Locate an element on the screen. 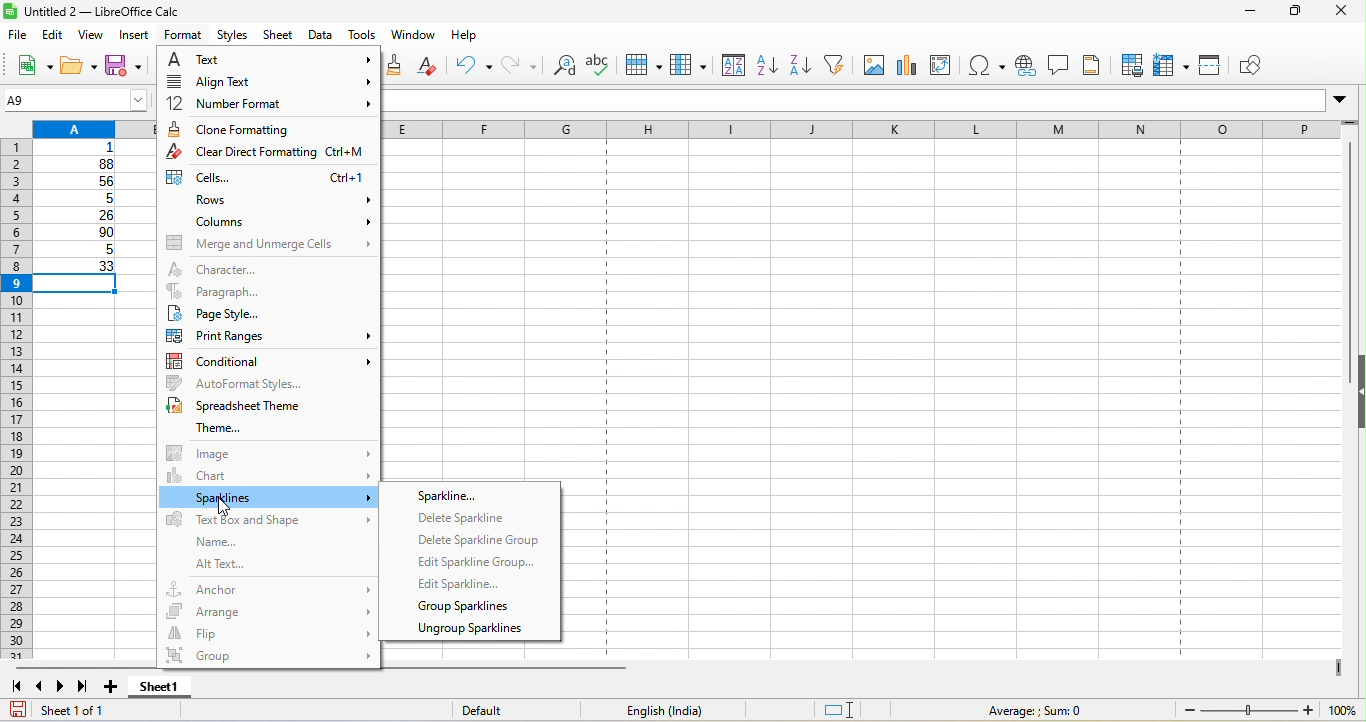 This screenshot has height=722, width=1366. format is located at coordinates (181, 36).